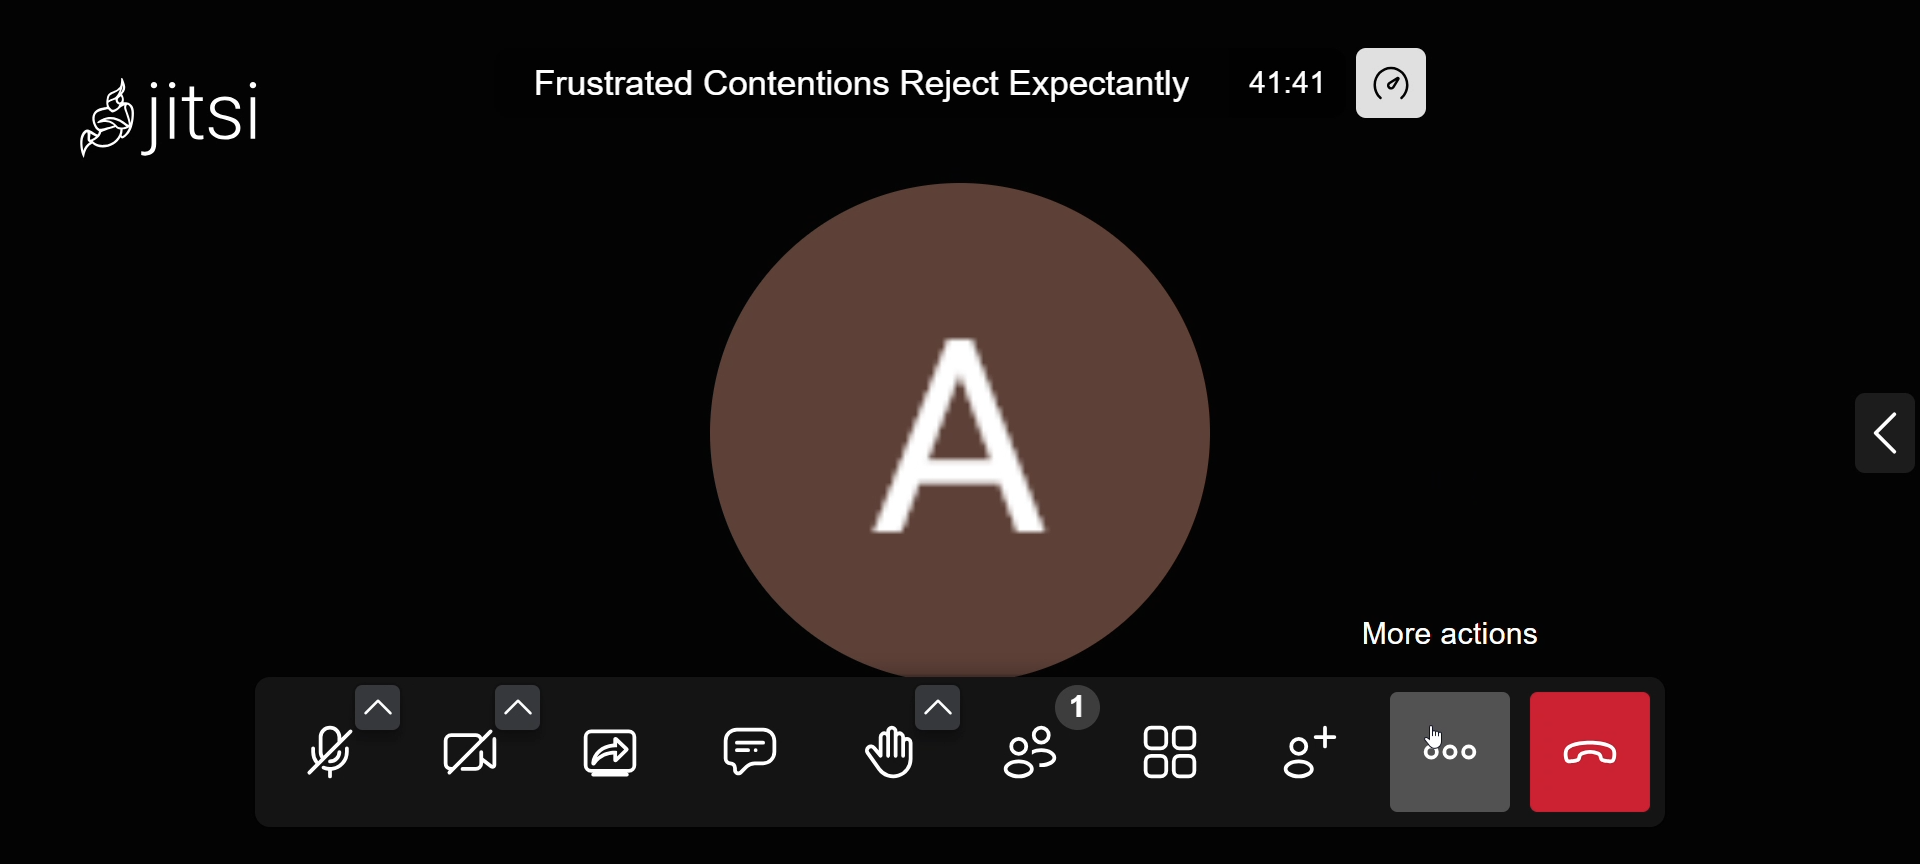  What do you see at coordinates (1585, 752) in the screenshot?
I see `end call` at bounding box center [1585, 752].